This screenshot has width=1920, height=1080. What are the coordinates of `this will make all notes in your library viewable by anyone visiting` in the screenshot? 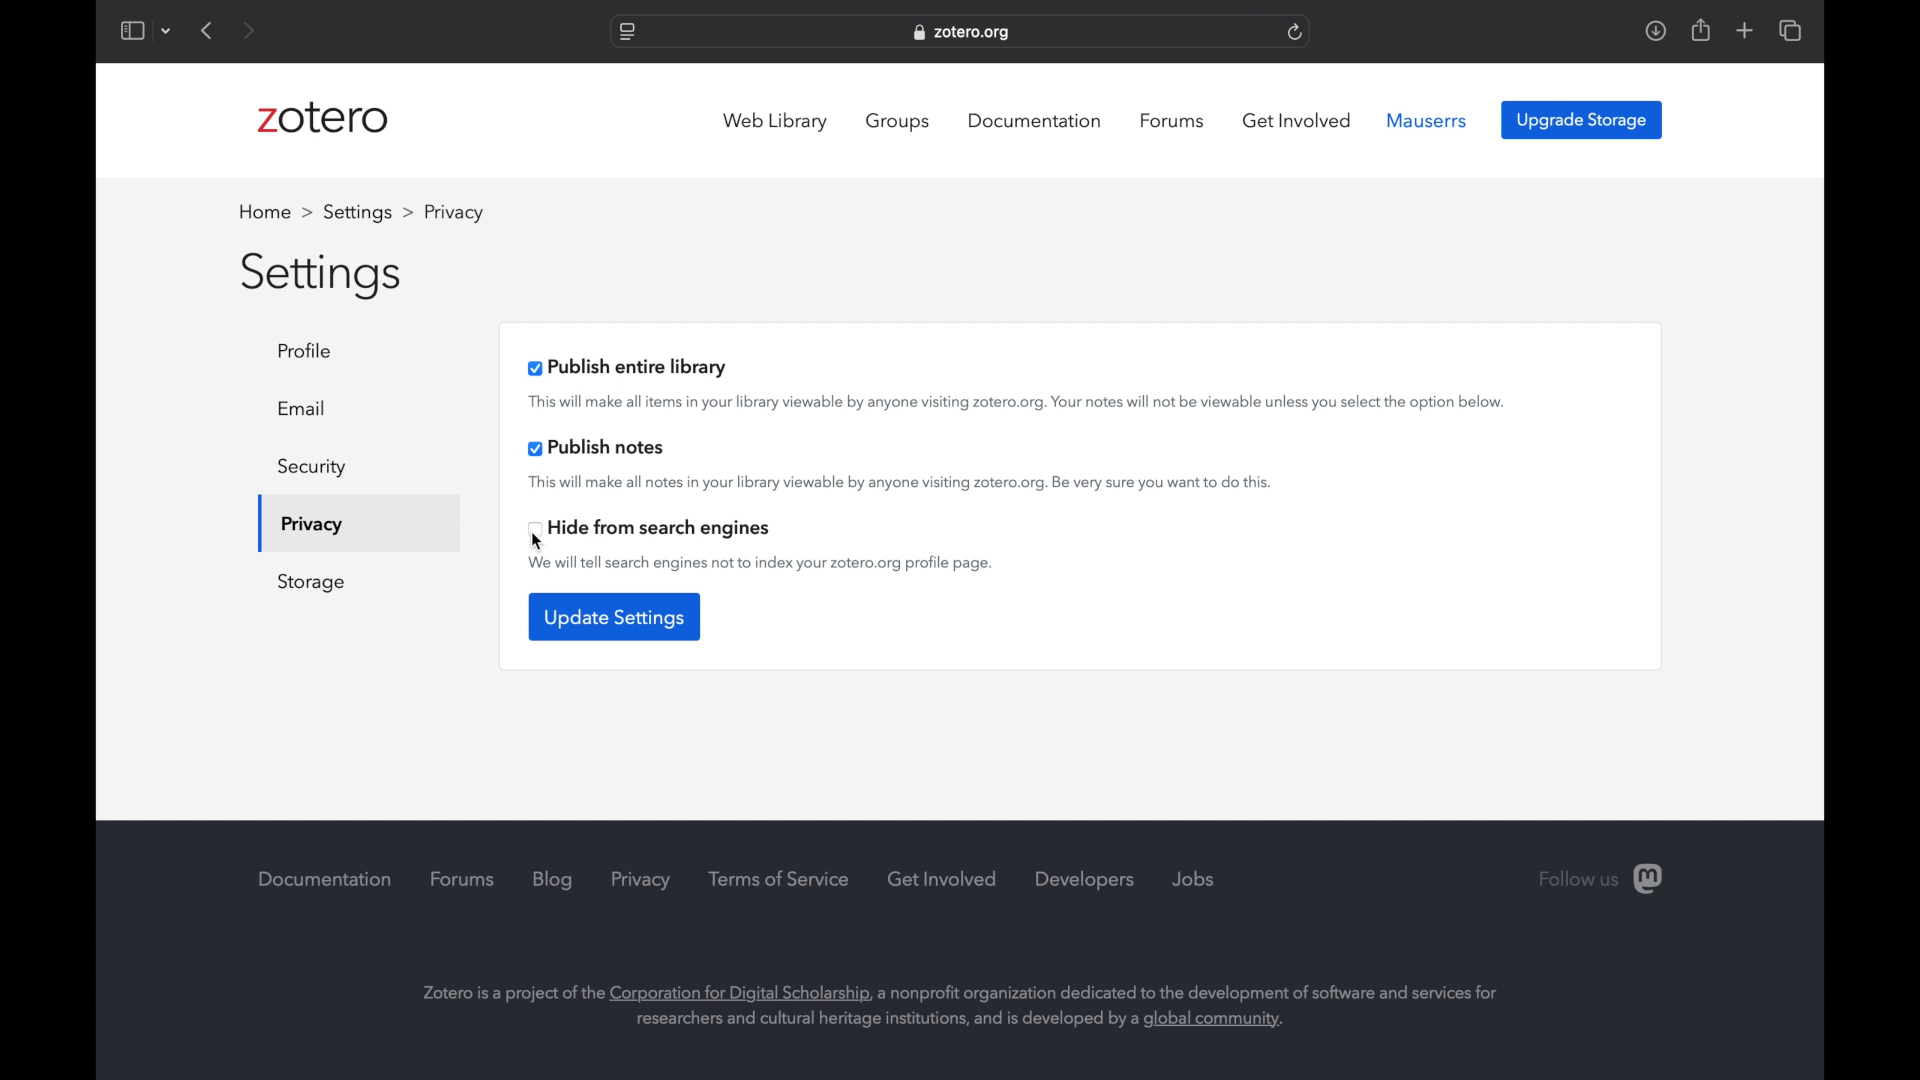 It's located at (900, 482).